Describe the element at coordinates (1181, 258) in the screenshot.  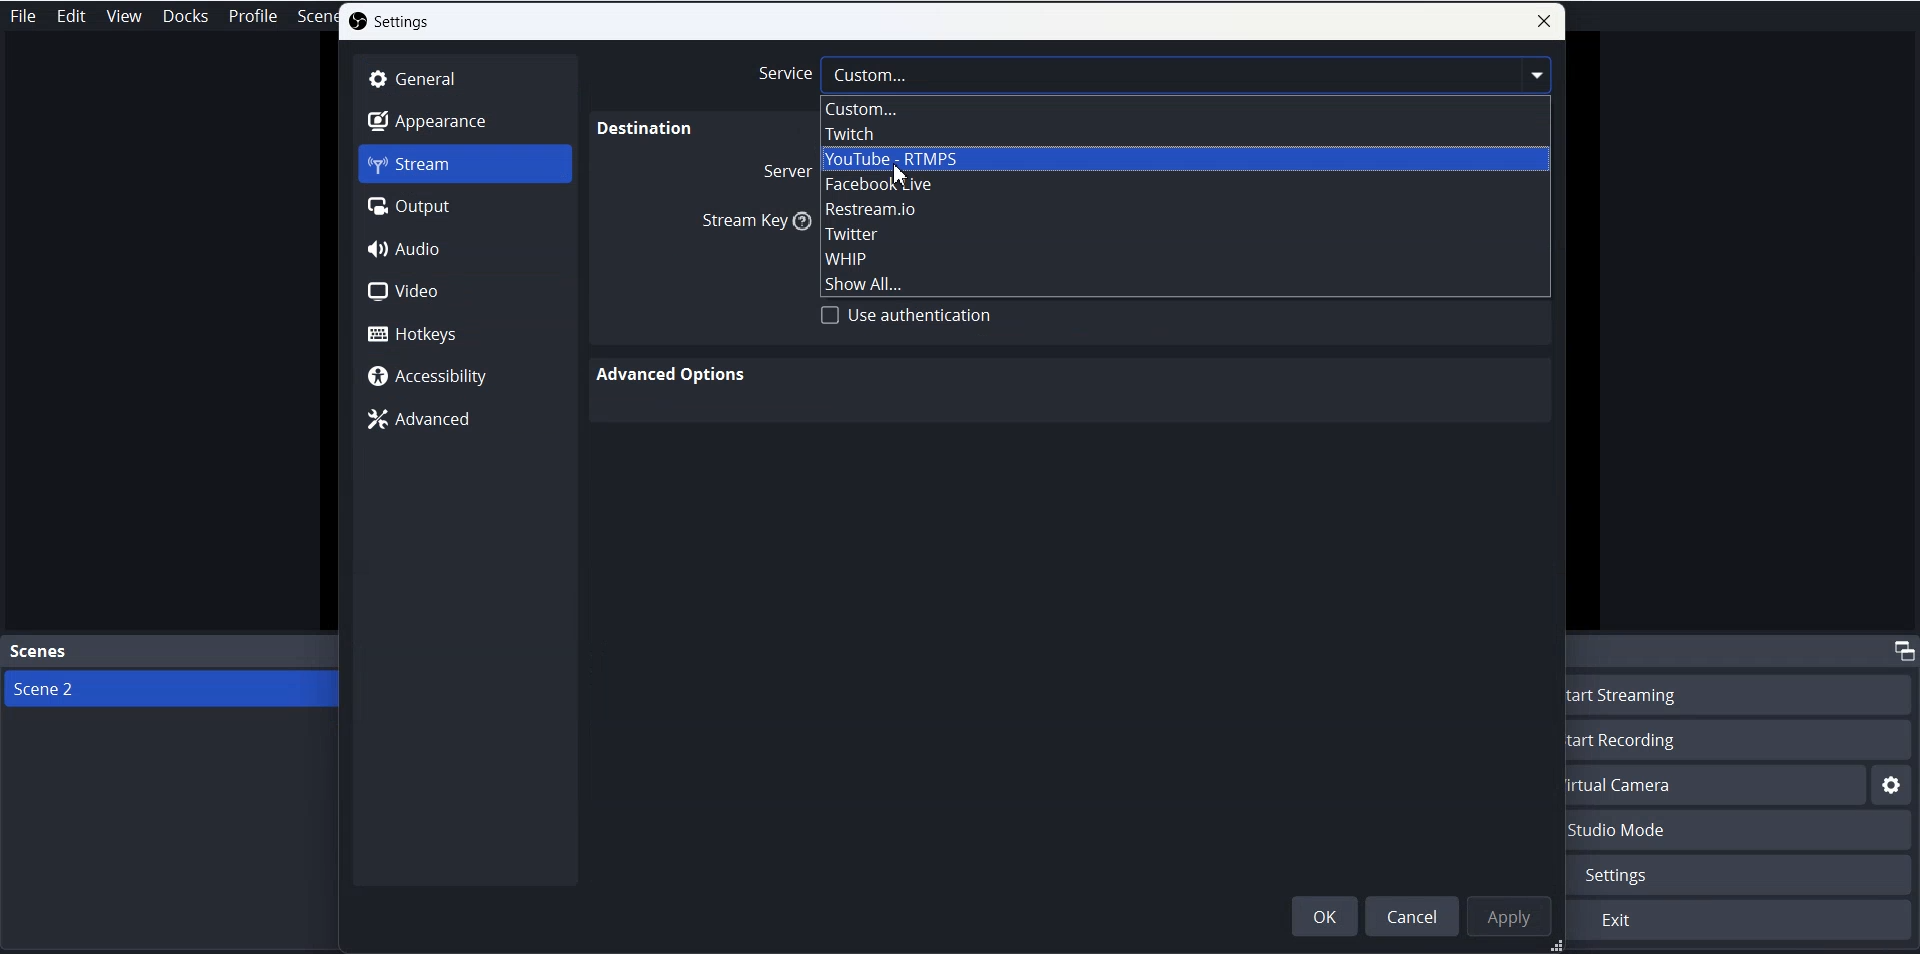
I see `WHIP` at that location.